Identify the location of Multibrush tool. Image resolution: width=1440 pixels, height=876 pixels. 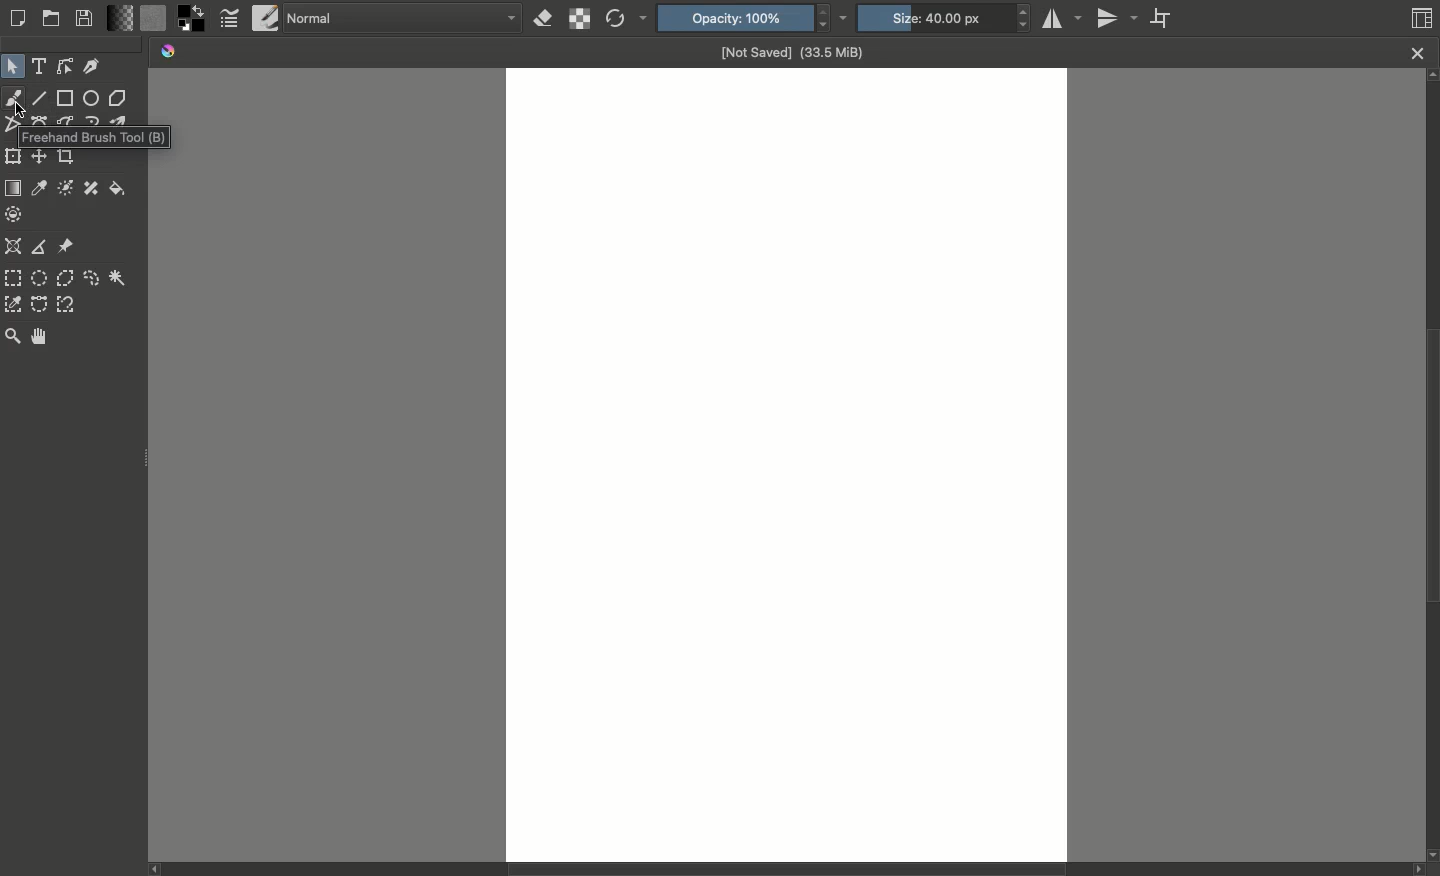
(124, 120).